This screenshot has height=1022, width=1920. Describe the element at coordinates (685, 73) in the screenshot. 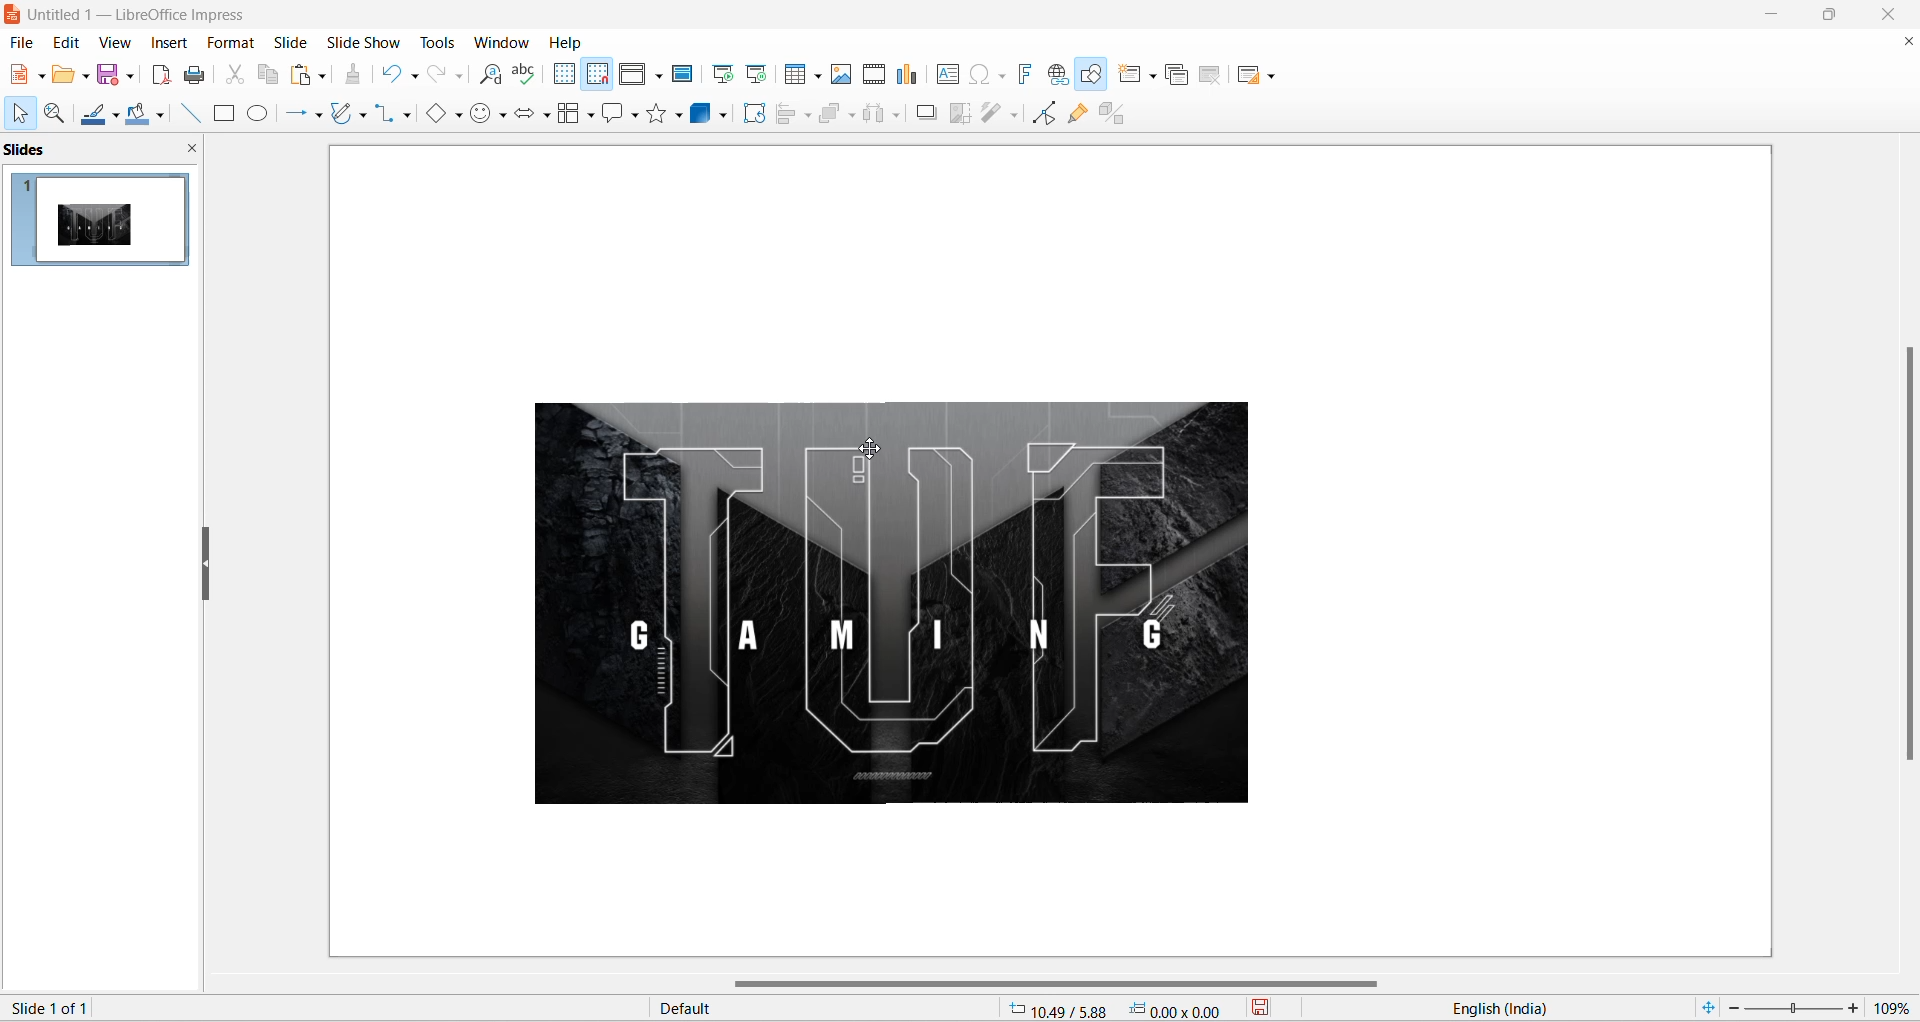

I see `master slide` at that location.